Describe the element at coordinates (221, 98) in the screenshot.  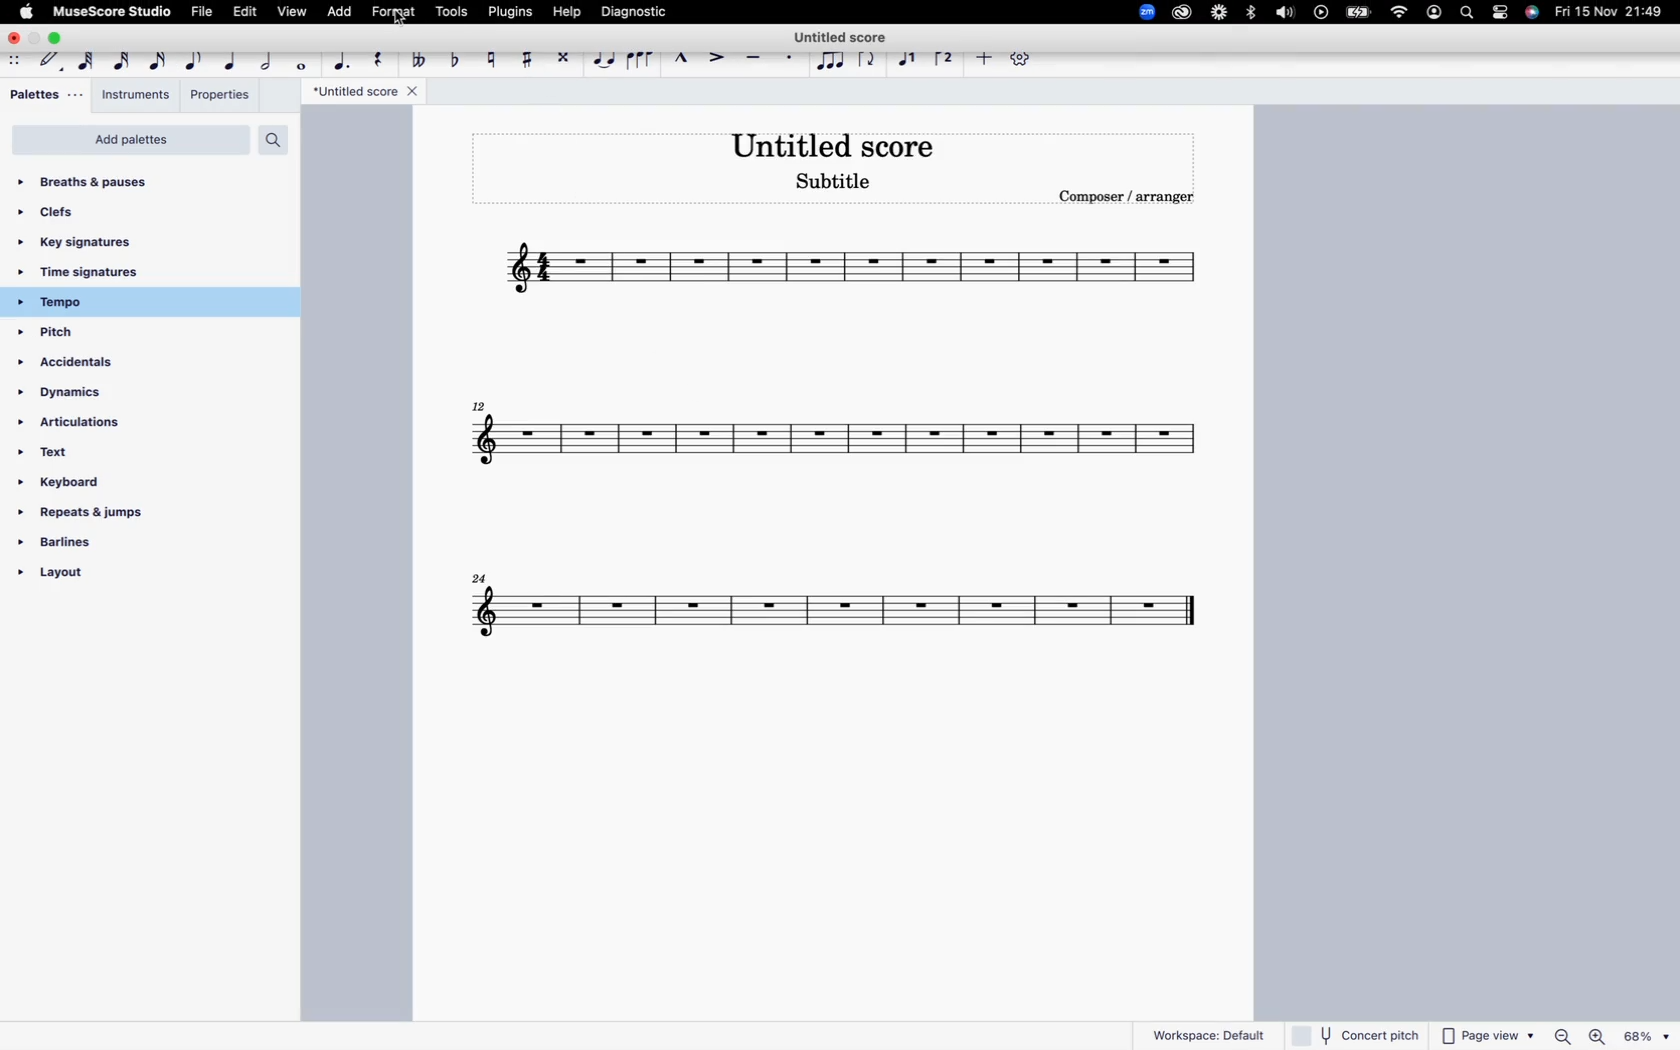
I see `properties` at that location.